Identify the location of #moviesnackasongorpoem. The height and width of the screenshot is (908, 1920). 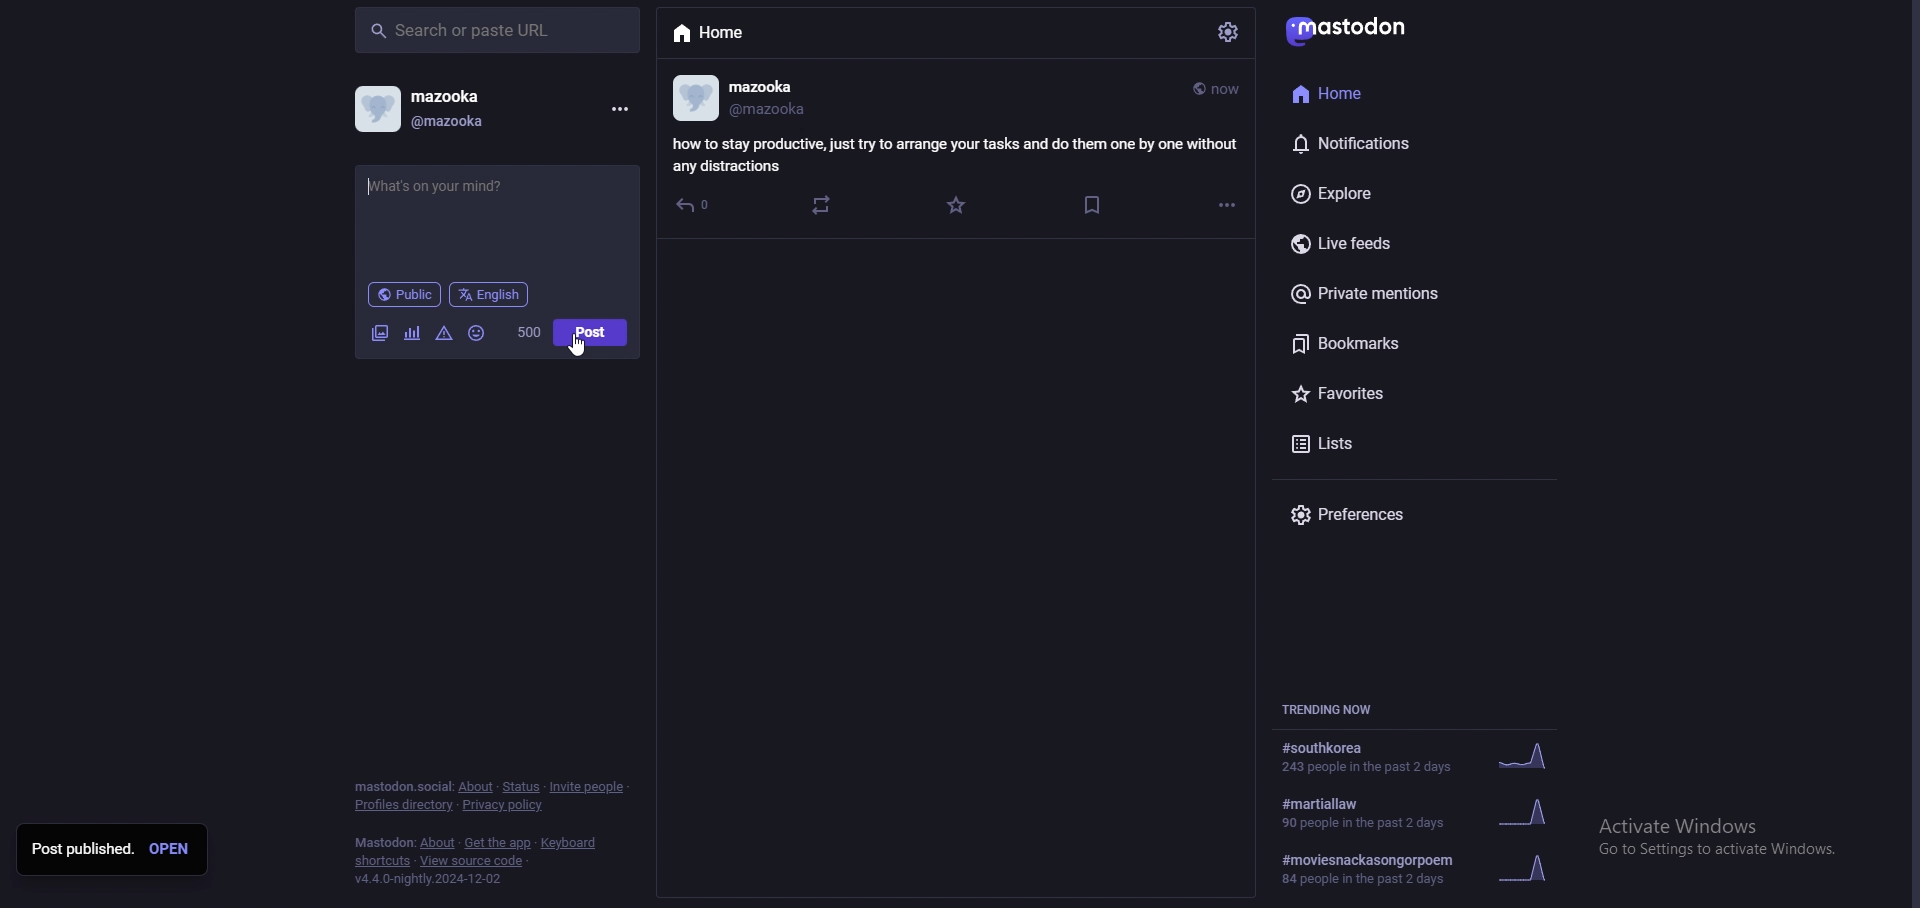
(1421, 871).